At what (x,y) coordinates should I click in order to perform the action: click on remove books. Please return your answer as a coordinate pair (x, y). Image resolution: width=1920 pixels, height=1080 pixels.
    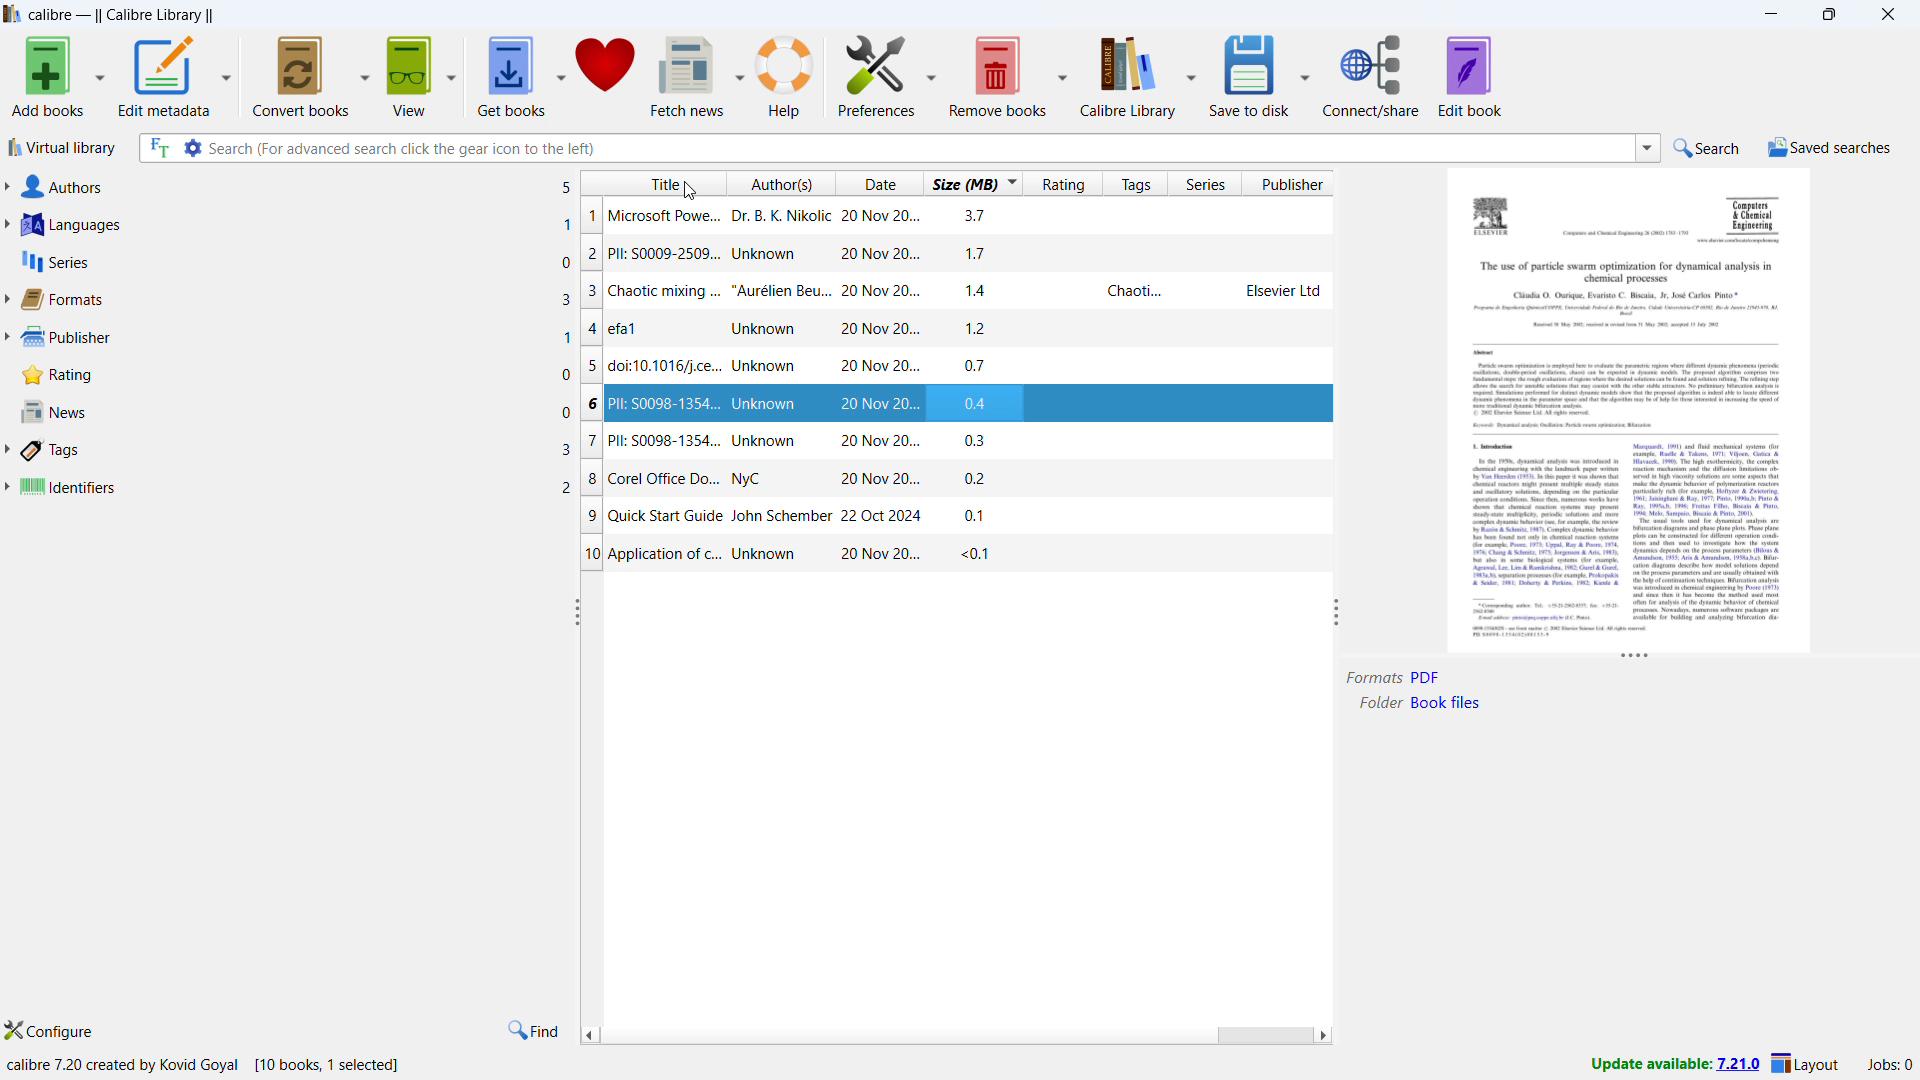
    Looking at the image, I should click on (998, 75).